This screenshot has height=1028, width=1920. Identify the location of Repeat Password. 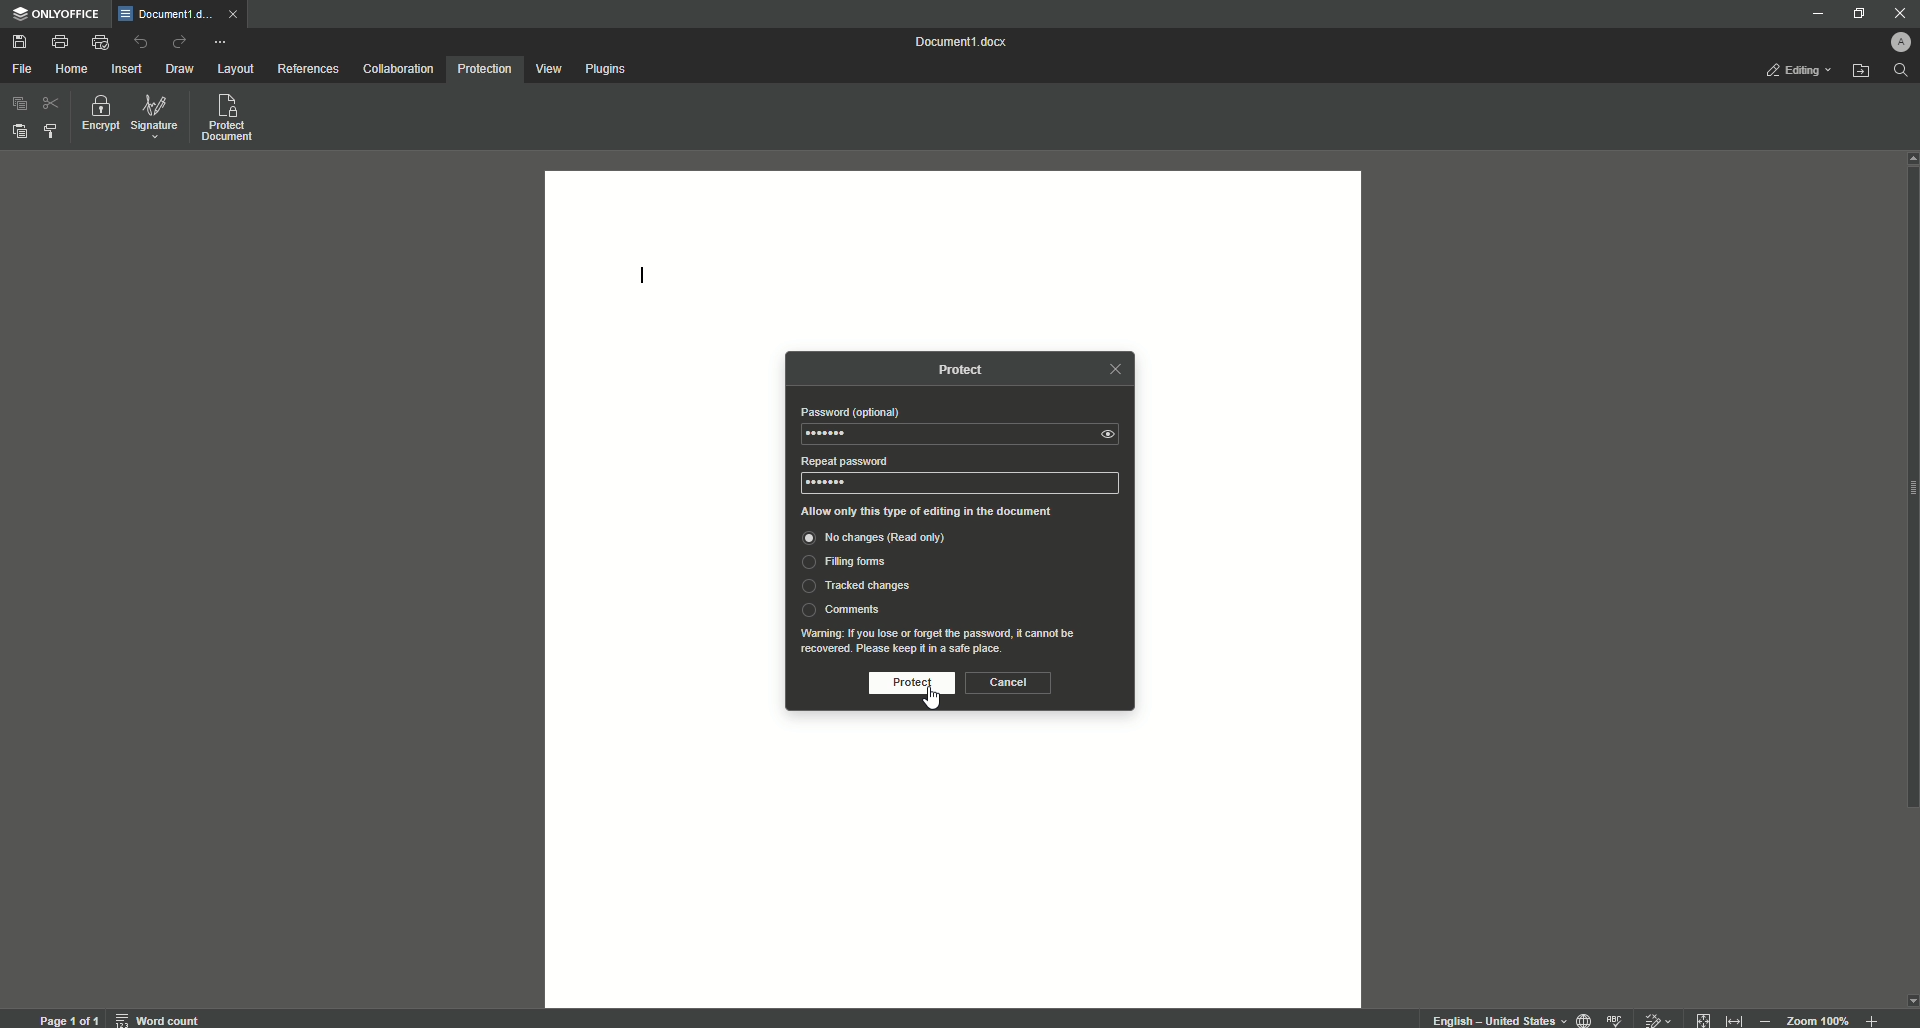
(841, 461).